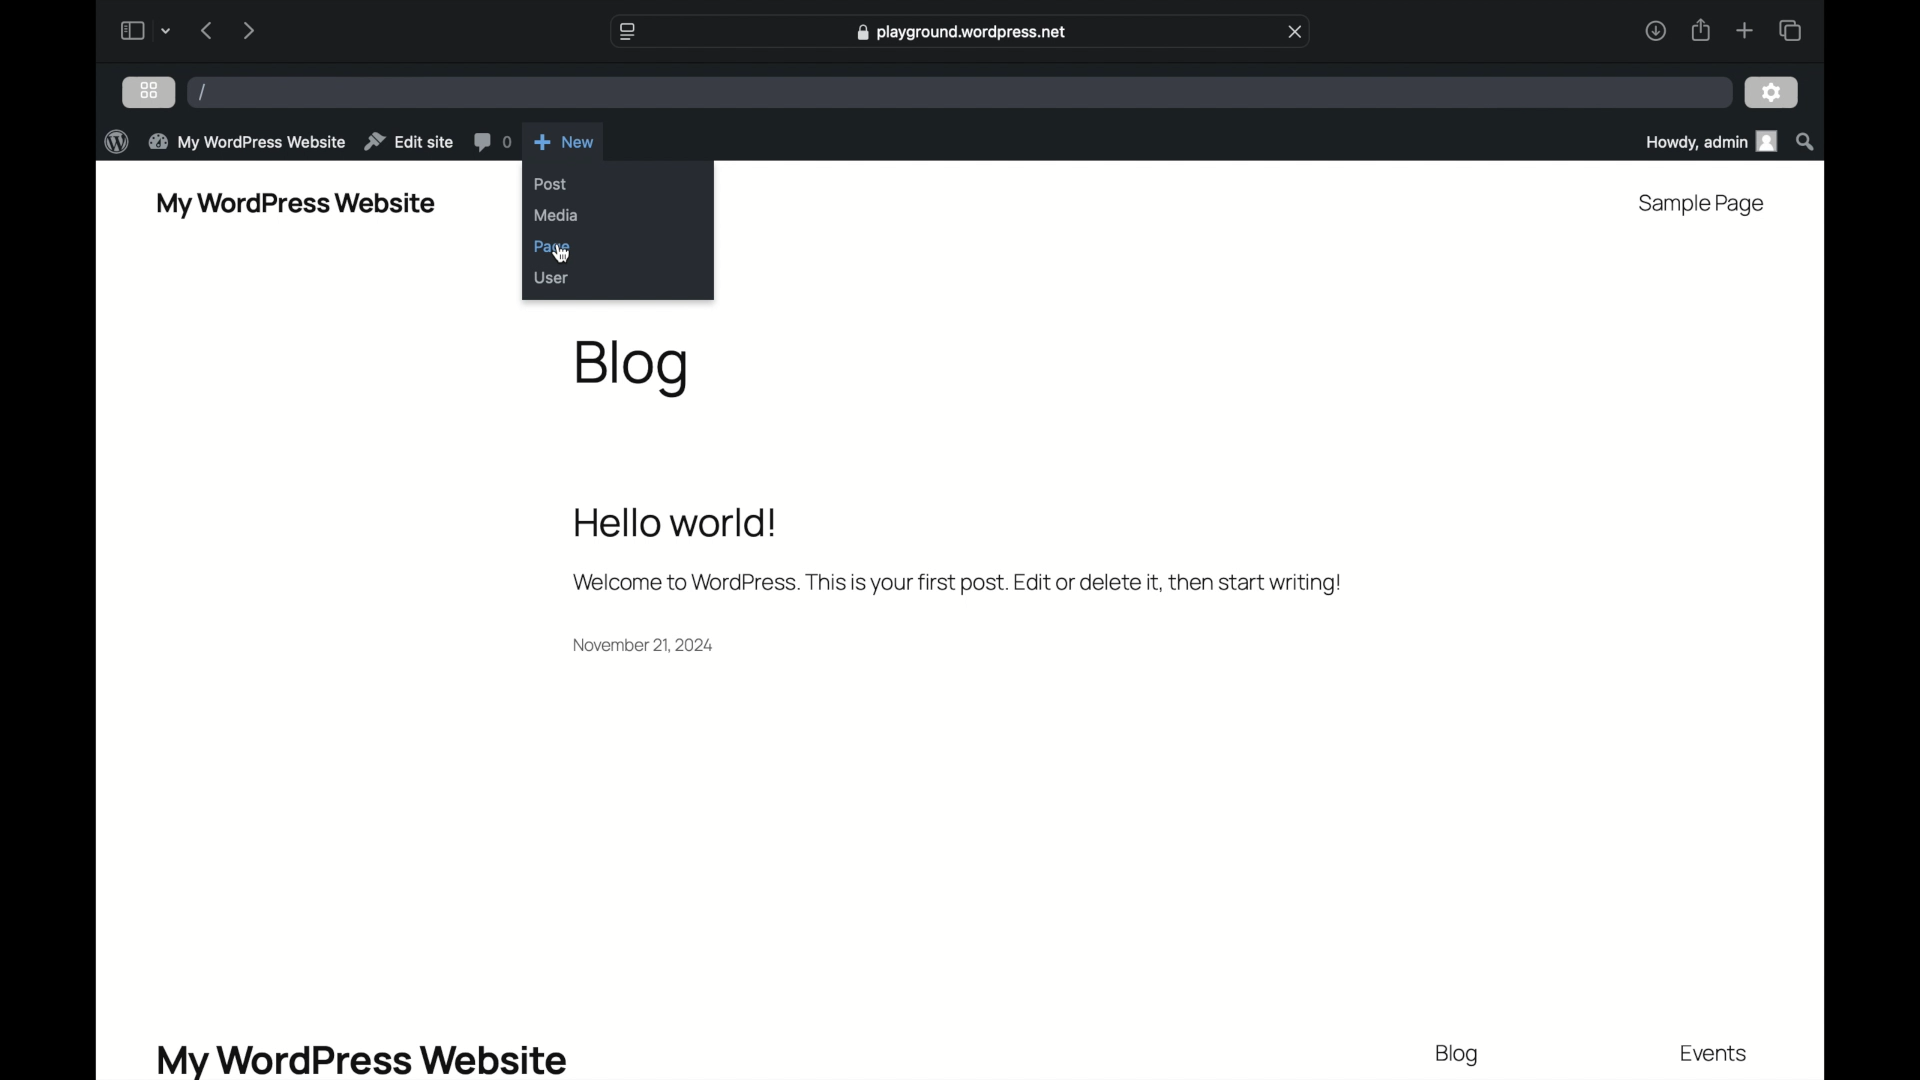  Describe the element at coordinates (149, 91) in the screenshot. I see `grid view` at that location.